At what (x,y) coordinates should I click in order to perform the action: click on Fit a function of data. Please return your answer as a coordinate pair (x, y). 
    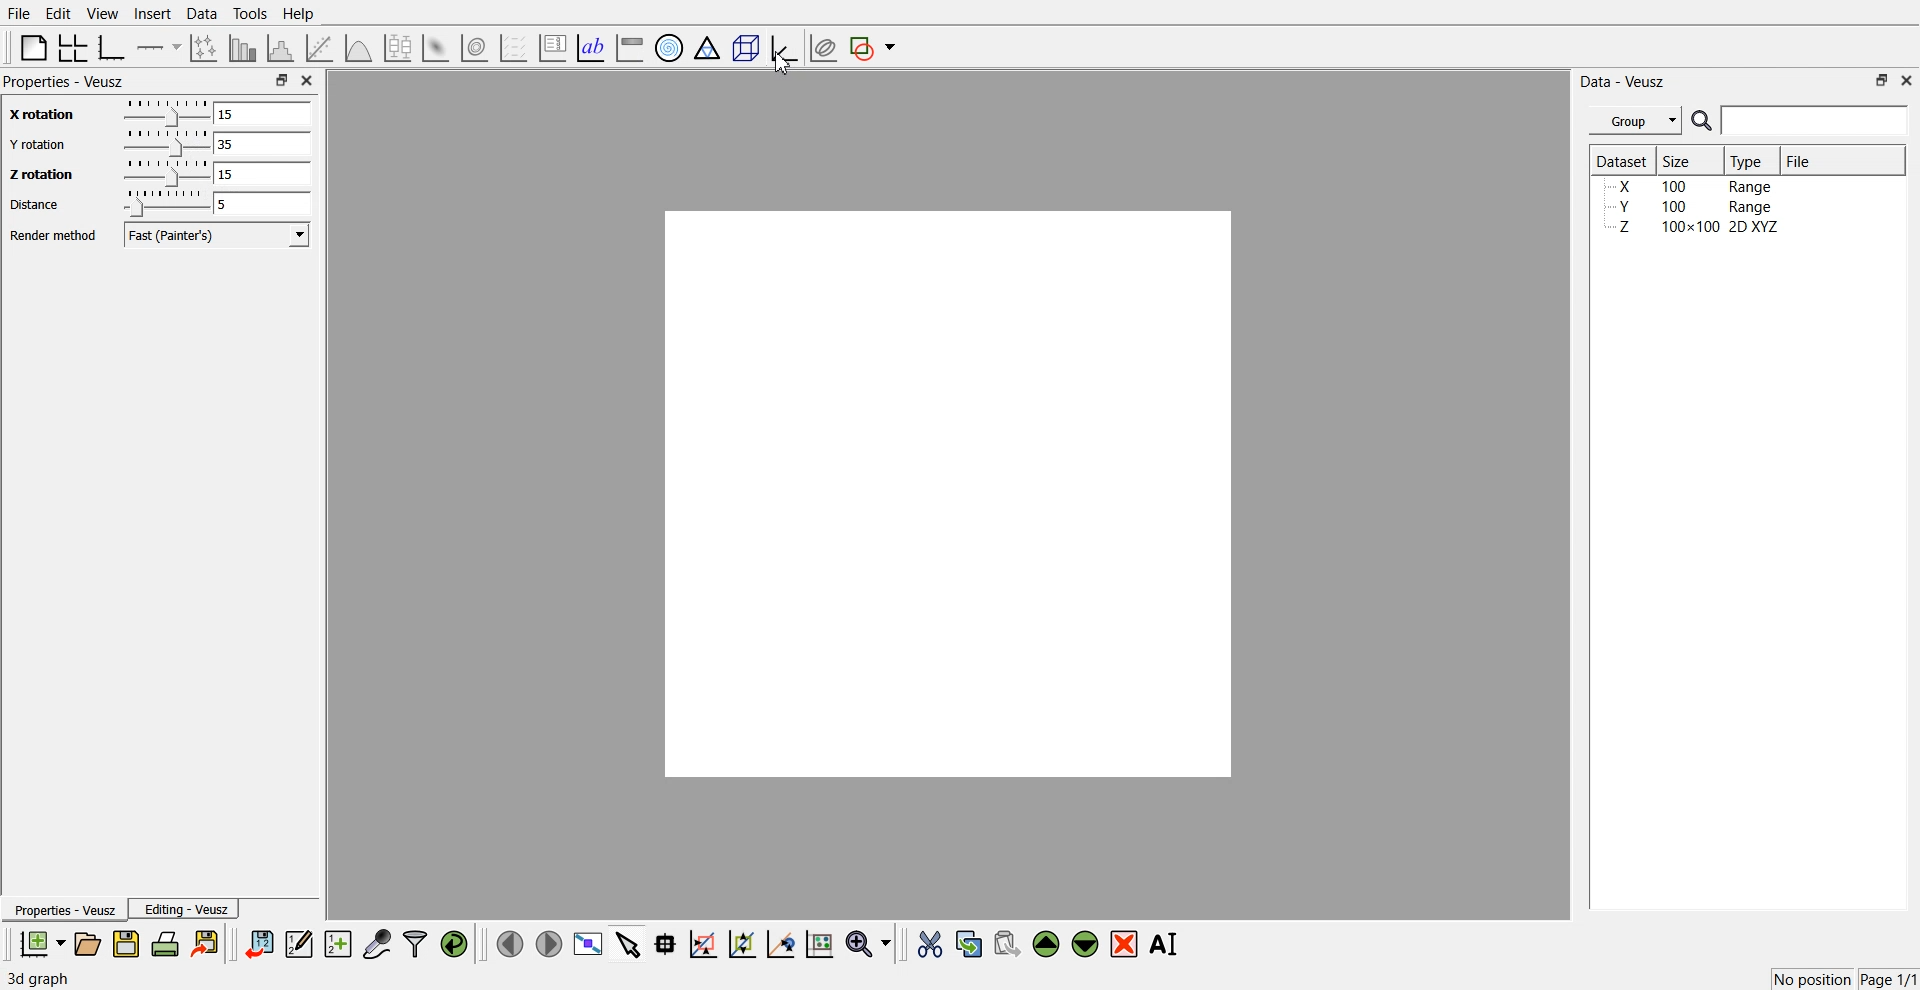
    Looking at the image, I should click on (318, 48).